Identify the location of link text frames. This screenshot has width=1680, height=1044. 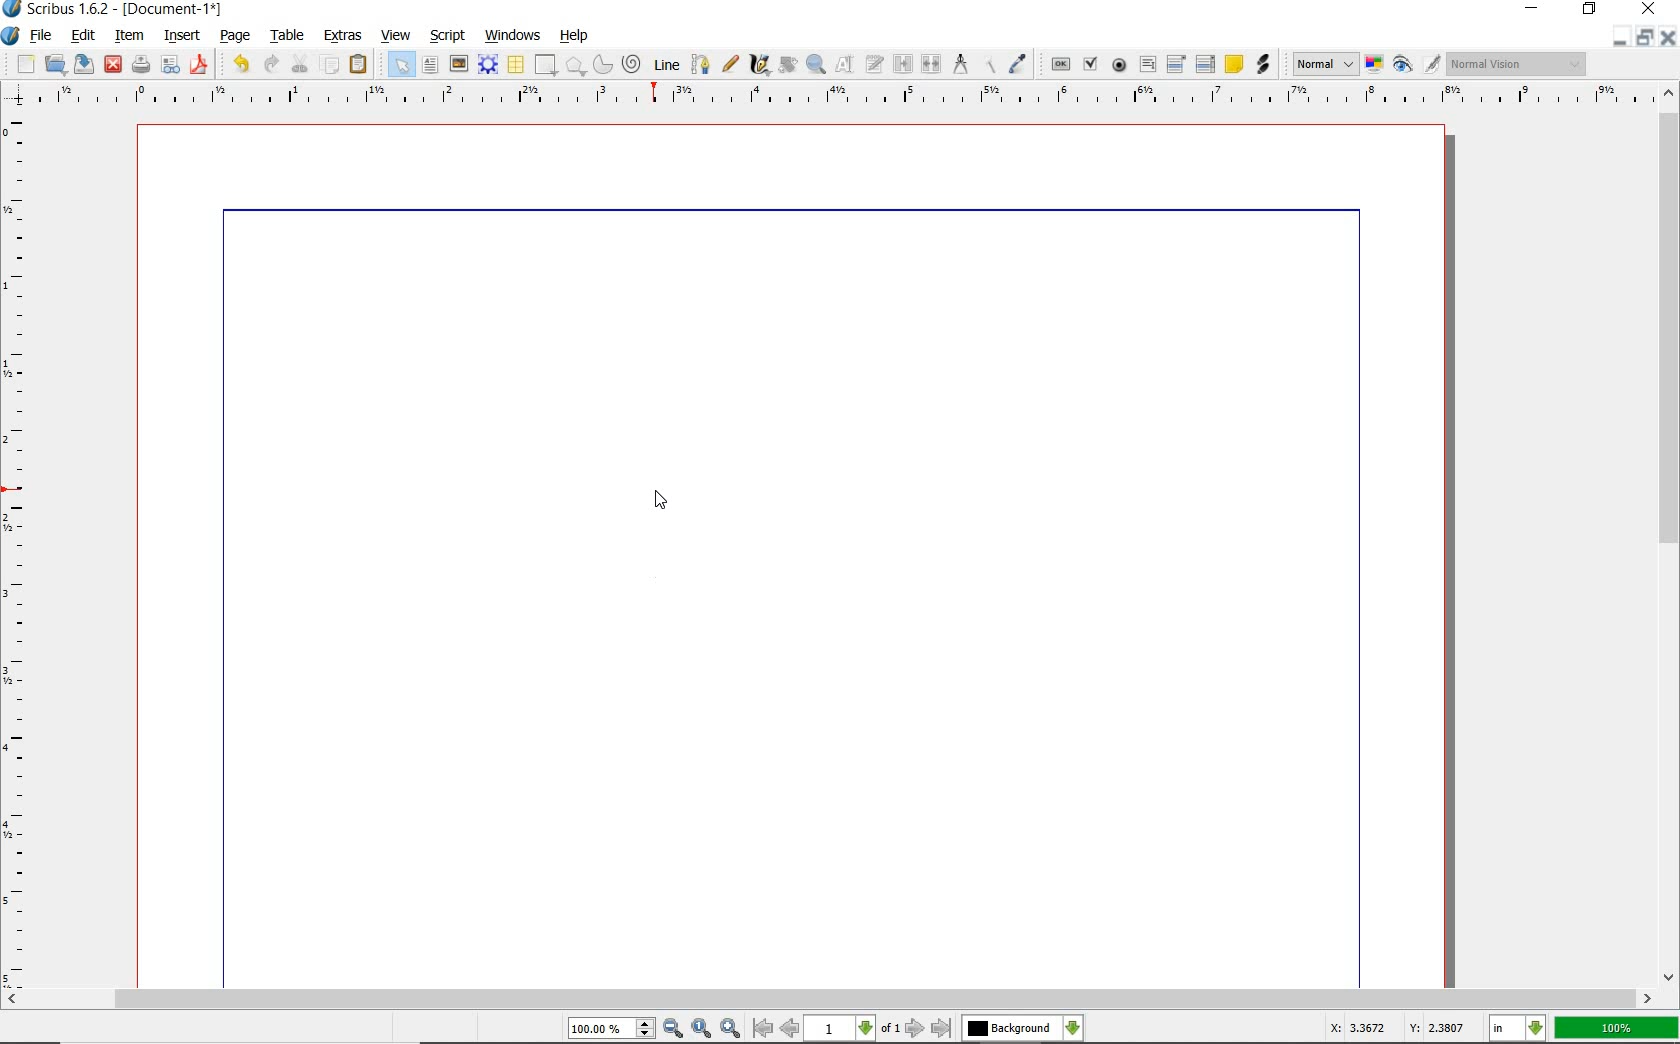
(905, 63).